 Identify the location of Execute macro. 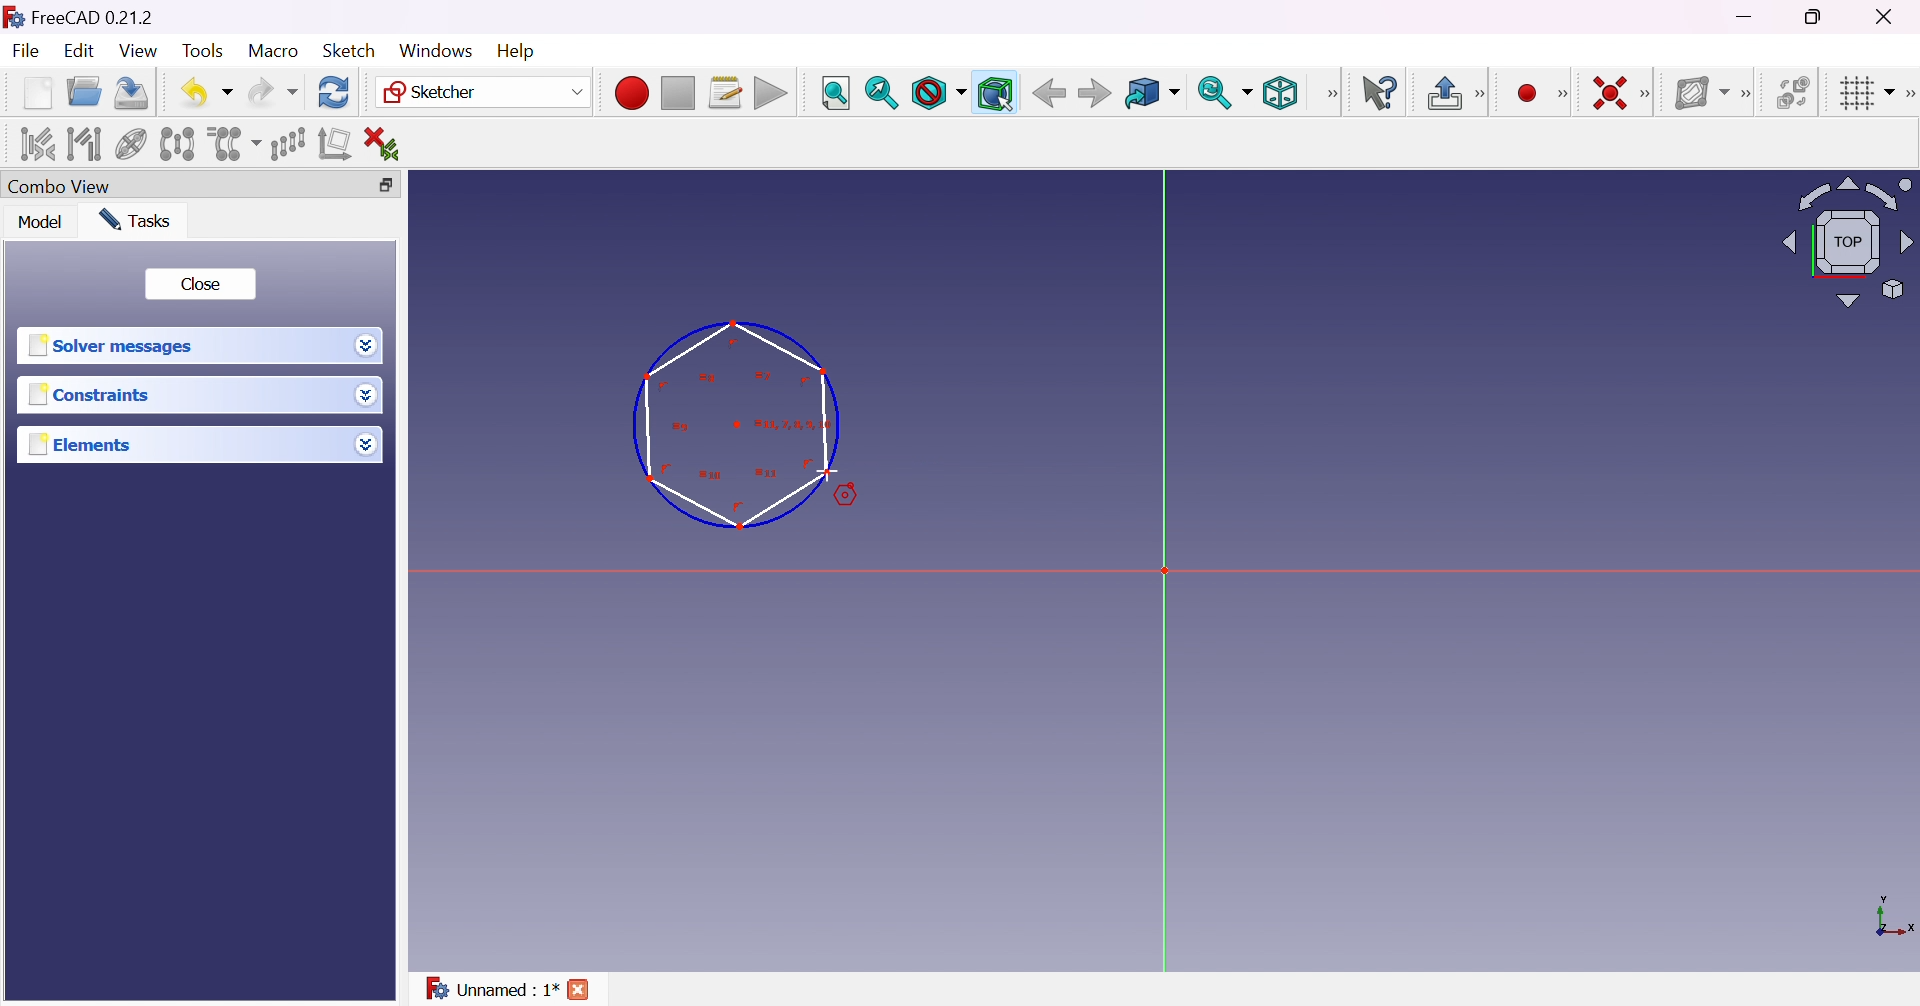
(771, 95).